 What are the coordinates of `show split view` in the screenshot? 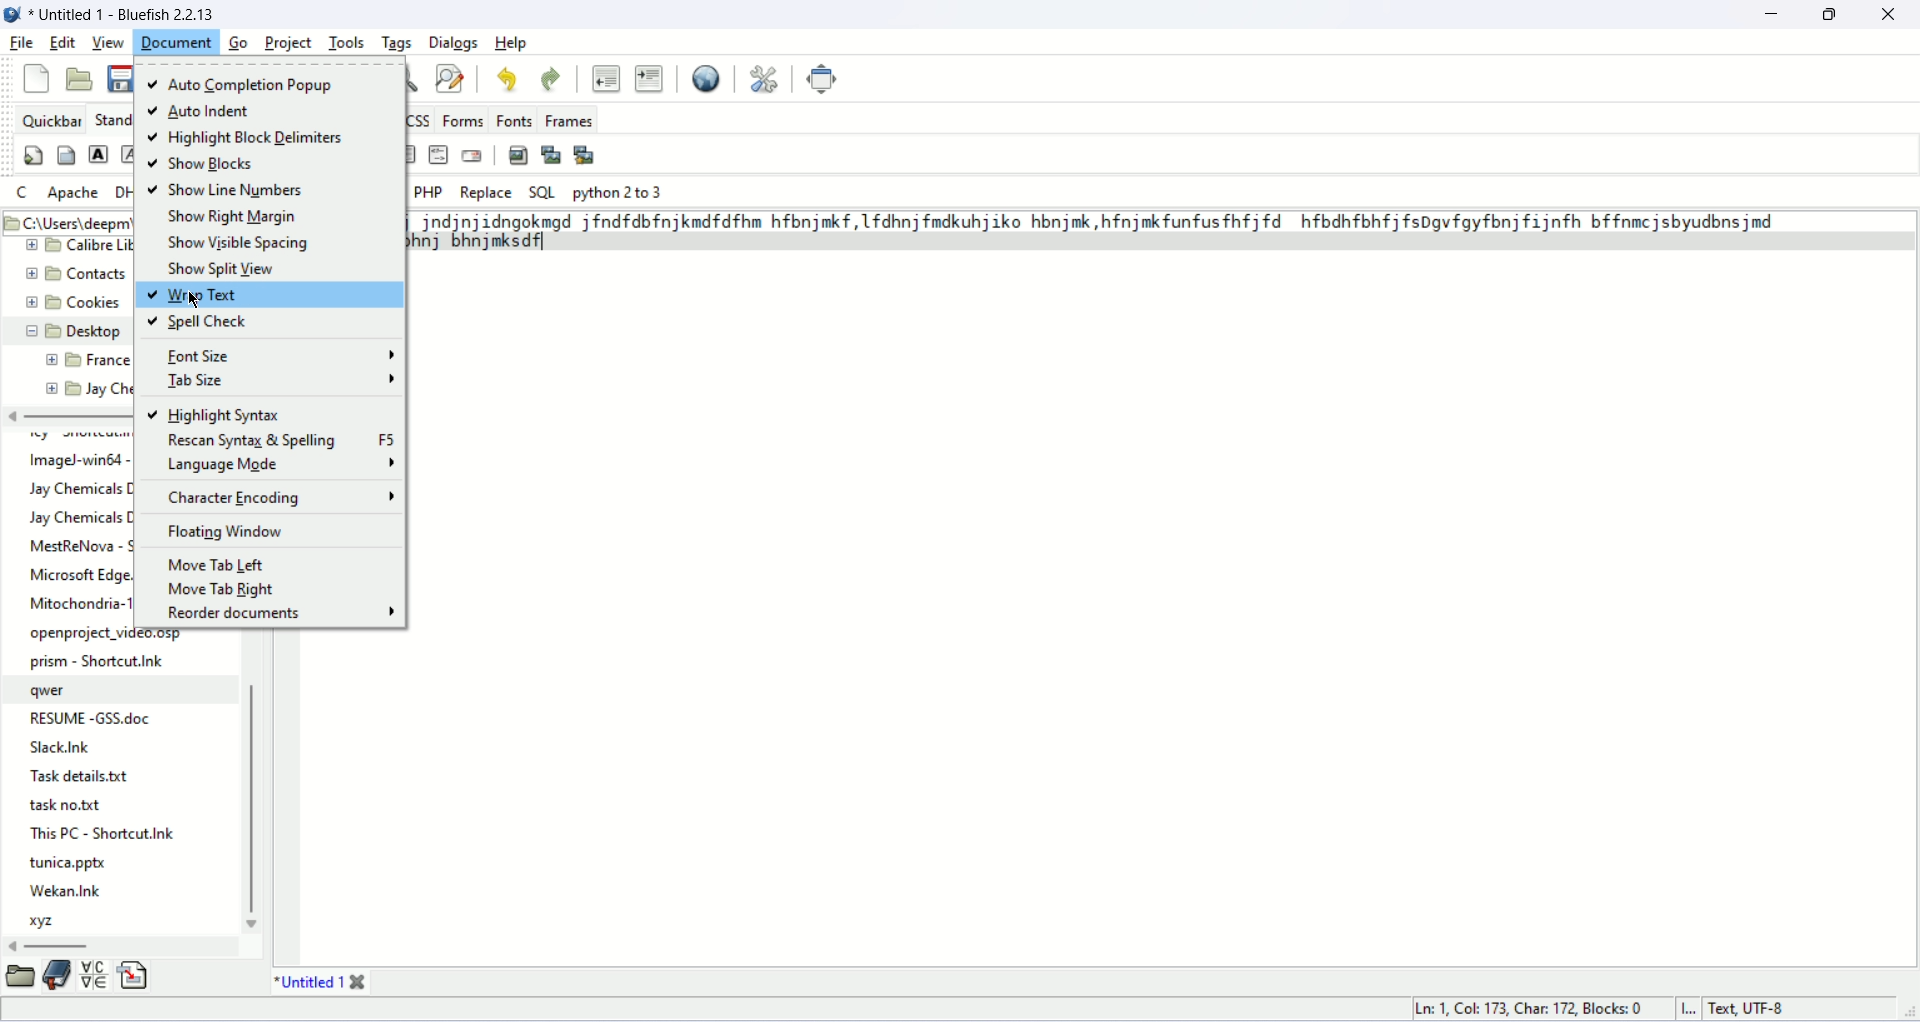 It's located at (220, 270).